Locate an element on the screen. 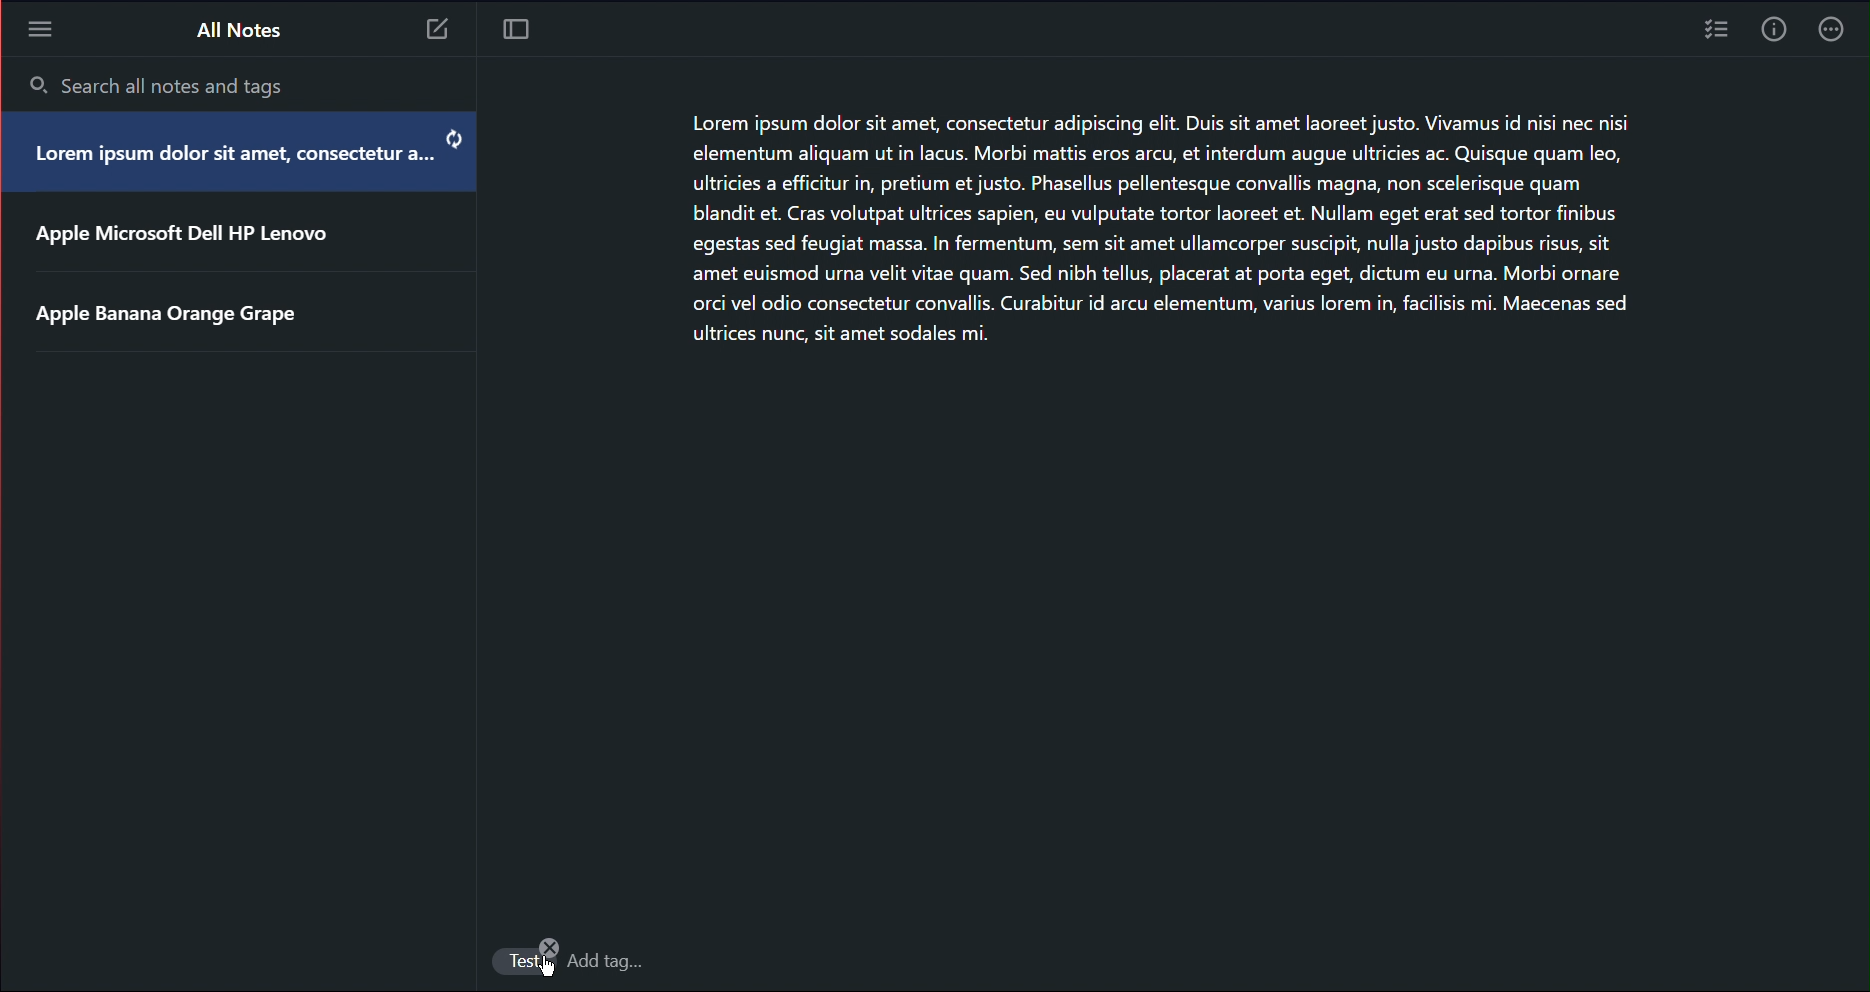 The image size is (1870, 992). test is located at coordinates (523, 962).